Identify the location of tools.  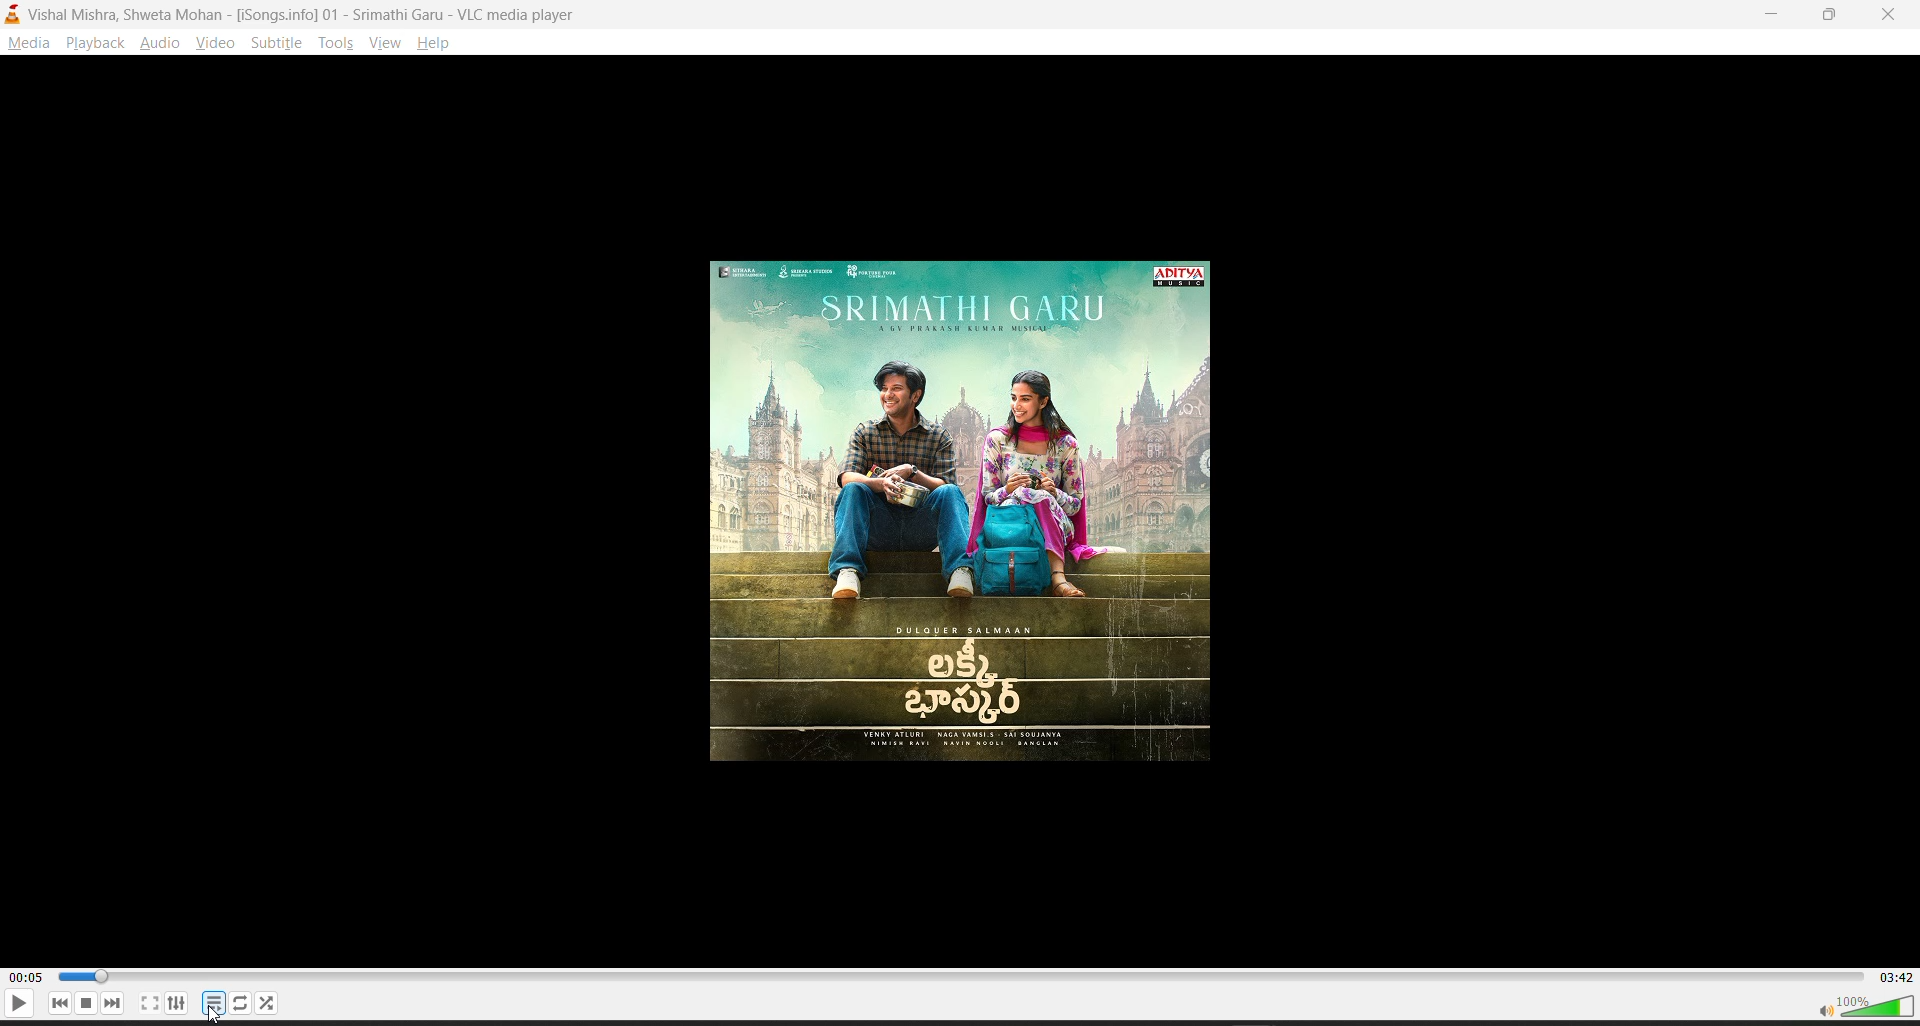
(334, 41).